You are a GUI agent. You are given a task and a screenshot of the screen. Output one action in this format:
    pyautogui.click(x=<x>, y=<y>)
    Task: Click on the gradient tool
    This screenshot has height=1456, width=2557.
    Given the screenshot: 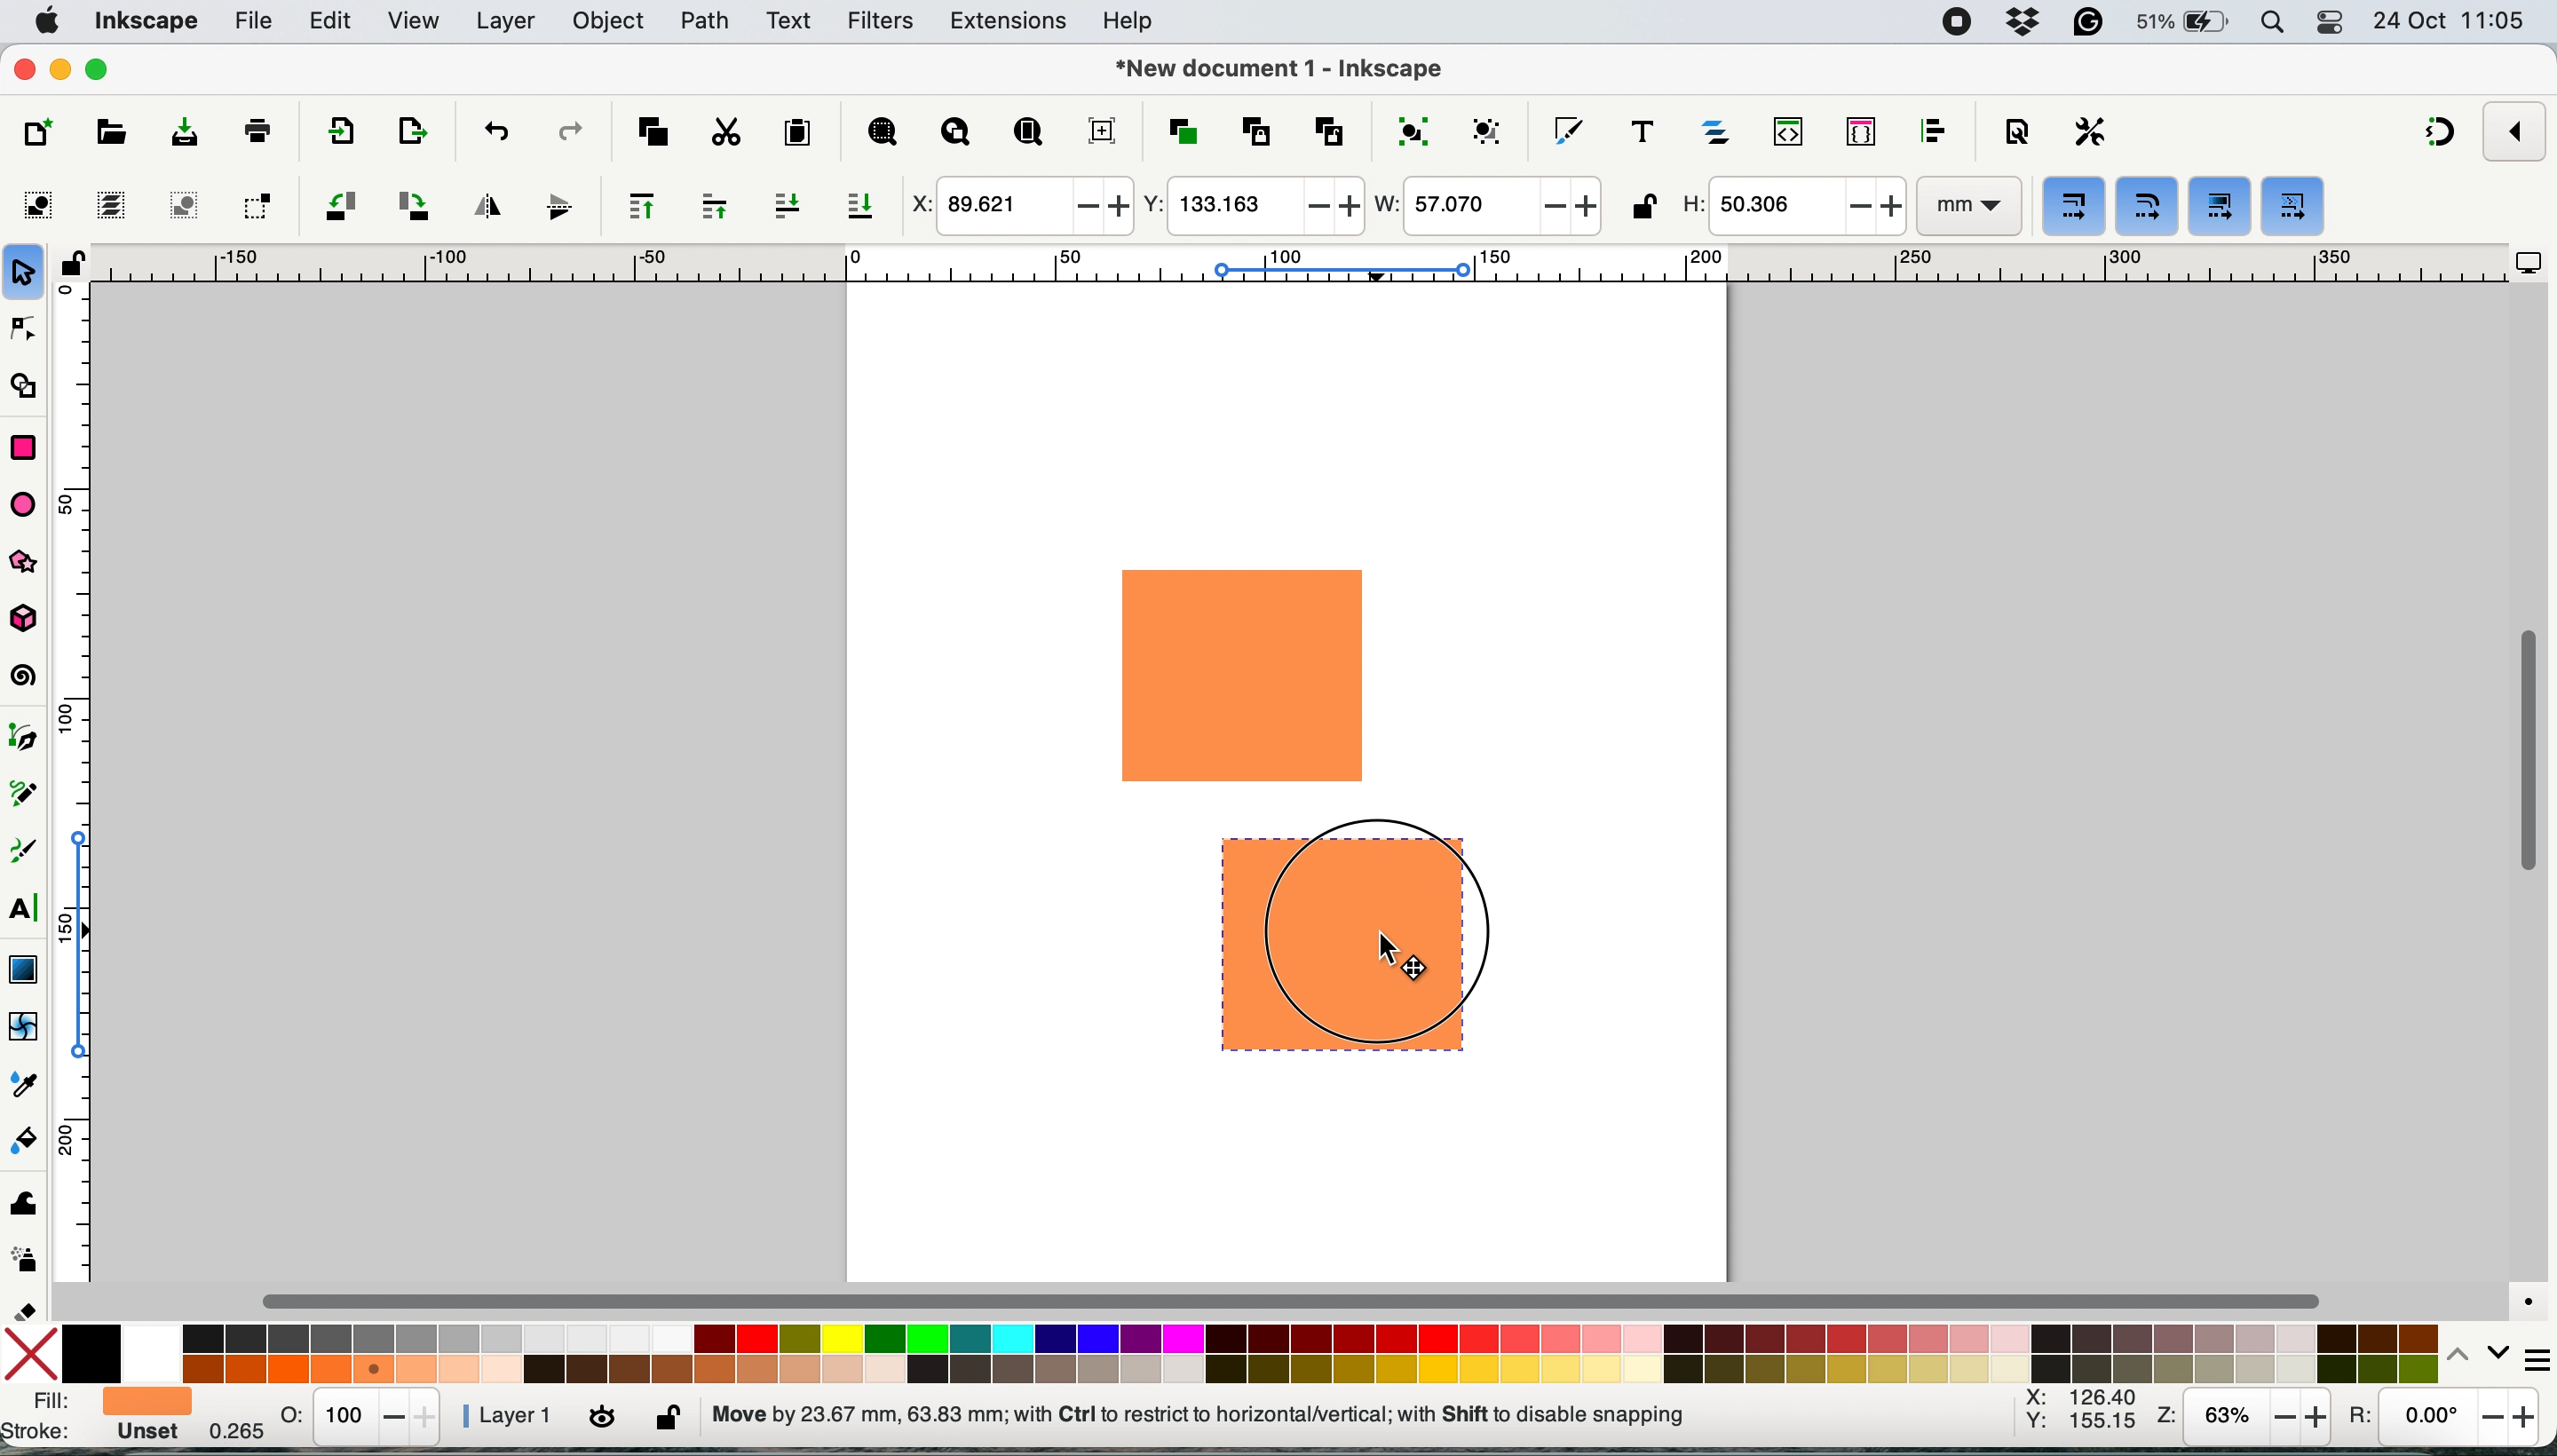 What is the action you would take?
    pyautogui.click(x=23, y=966)
    